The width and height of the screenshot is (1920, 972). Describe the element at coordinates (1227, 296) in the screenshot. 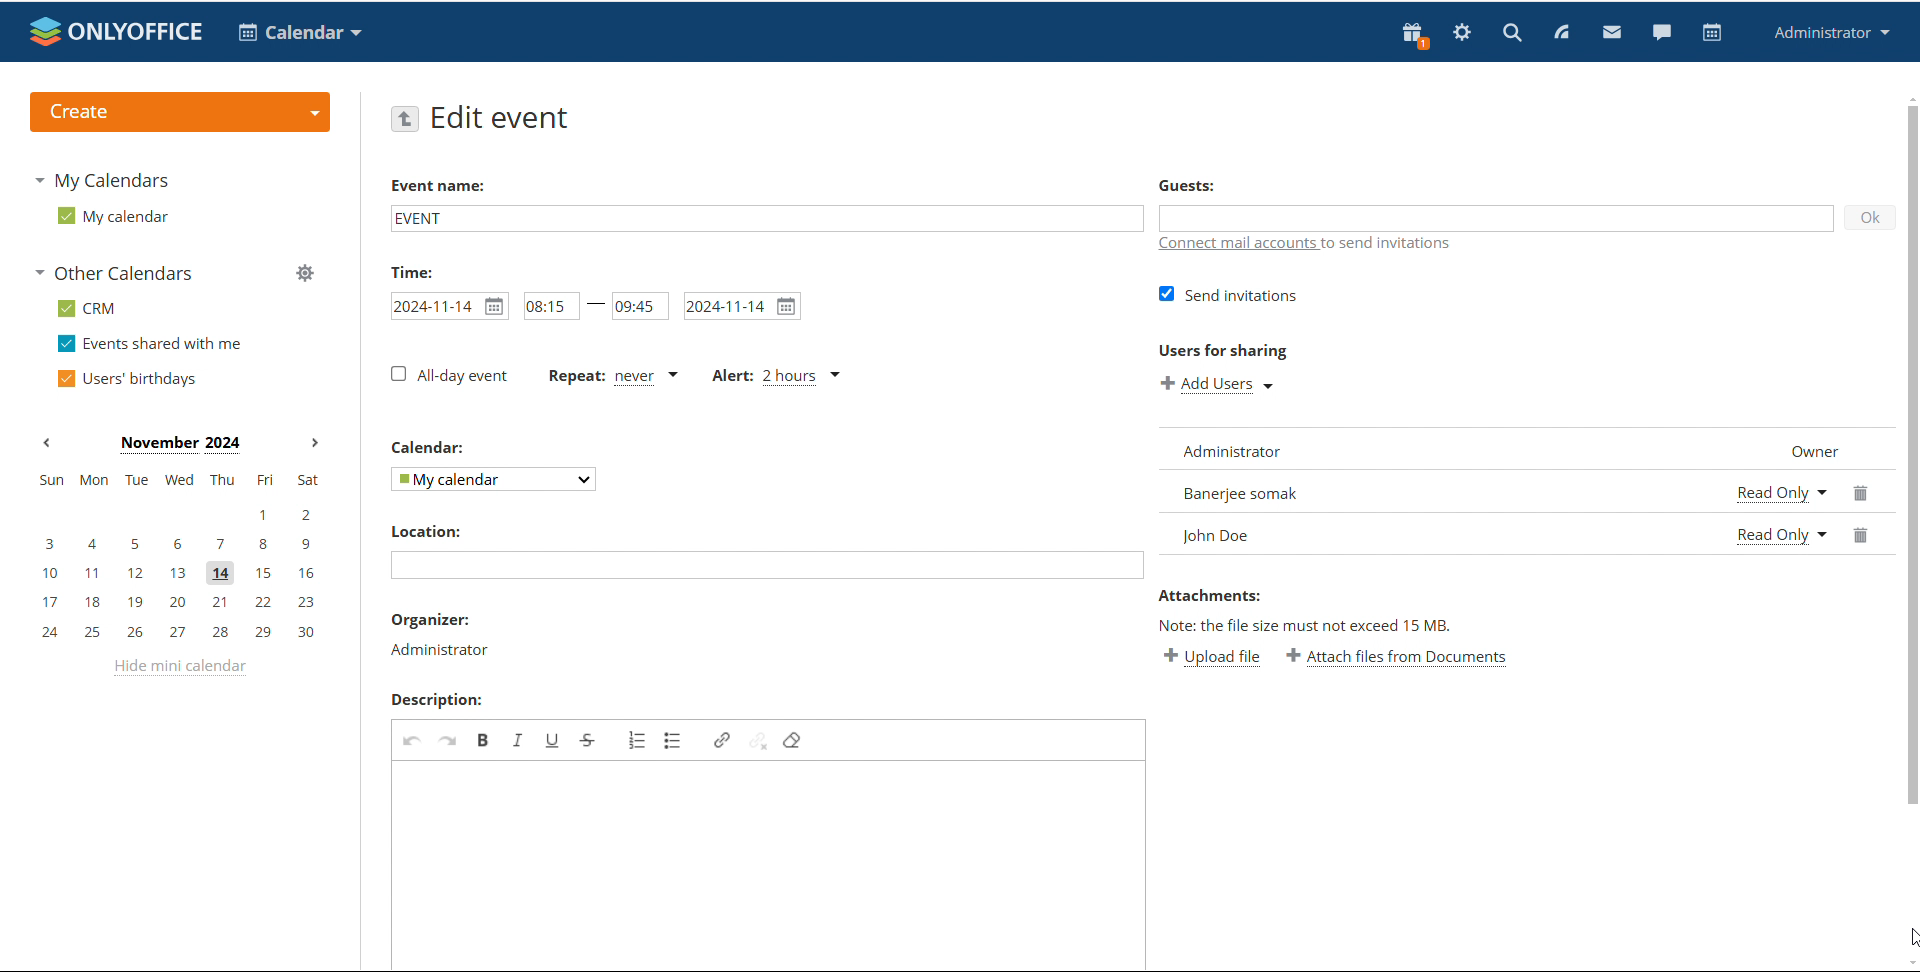

I see `send invitations` at that location.